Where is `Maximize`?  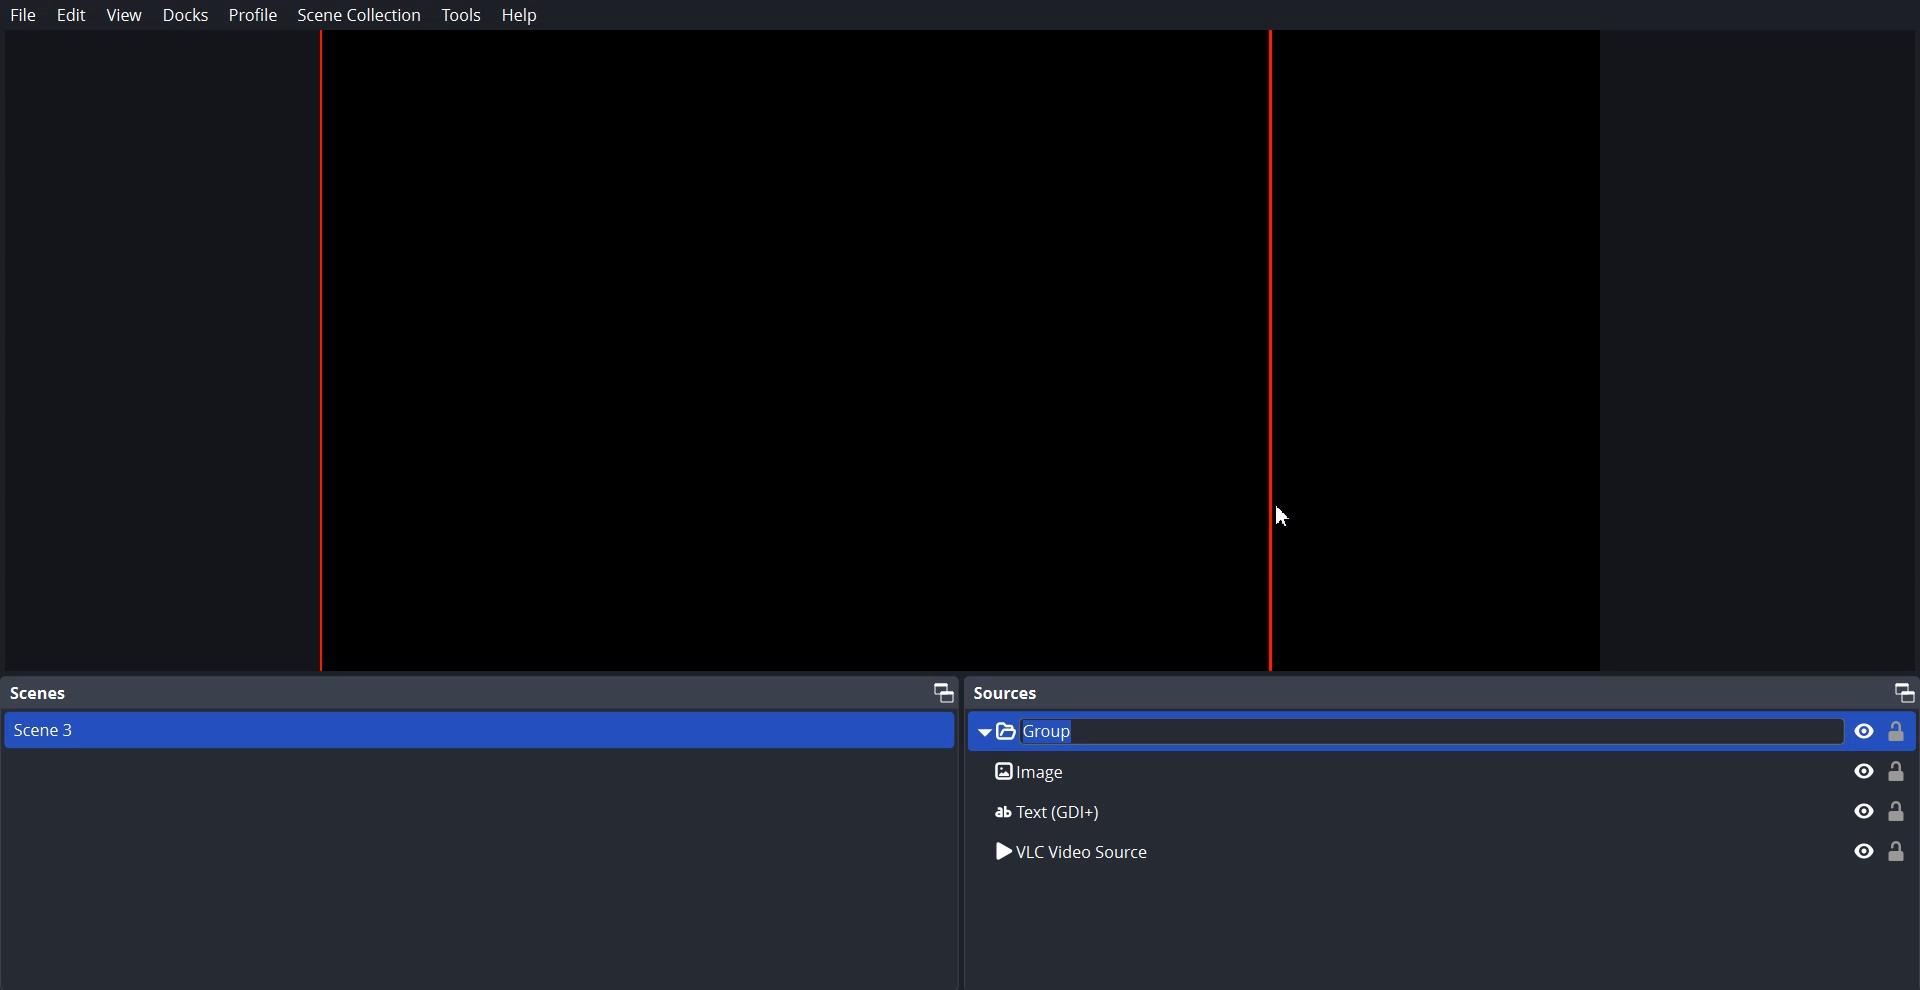 Maximize is located at coordinates (944, 691).